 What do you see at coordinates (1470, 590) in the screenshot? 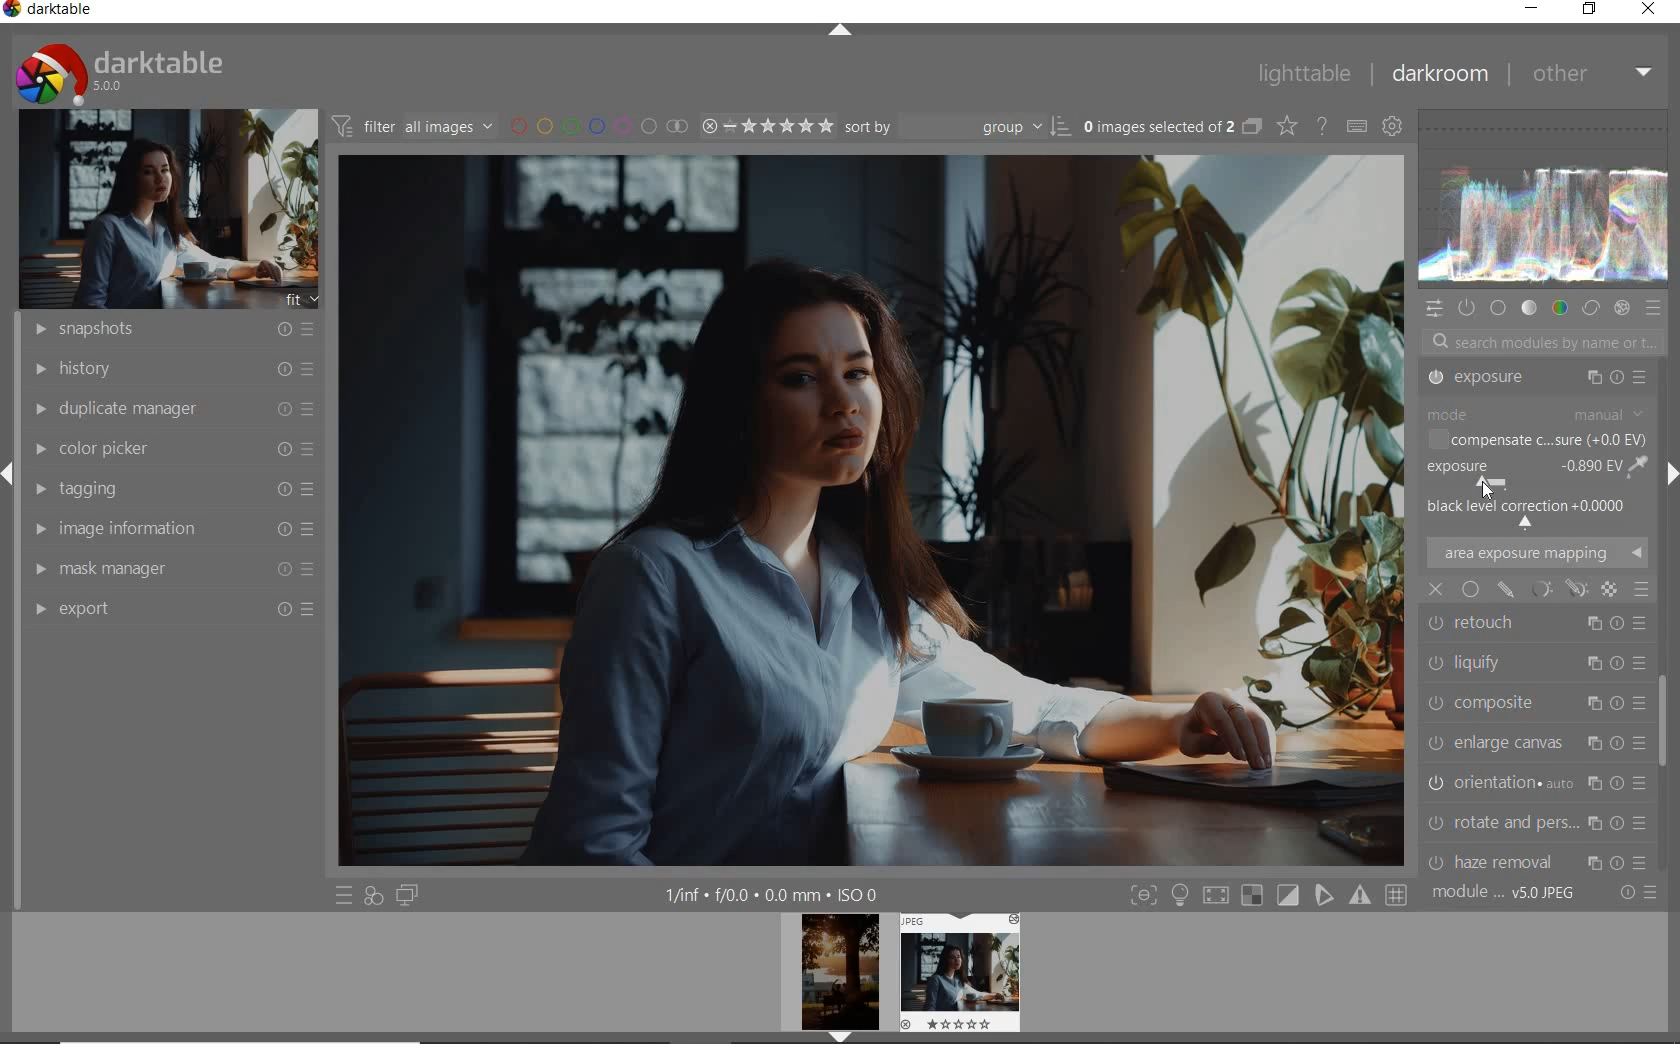
I see `uniformly` at bounding box center [1470, 590].